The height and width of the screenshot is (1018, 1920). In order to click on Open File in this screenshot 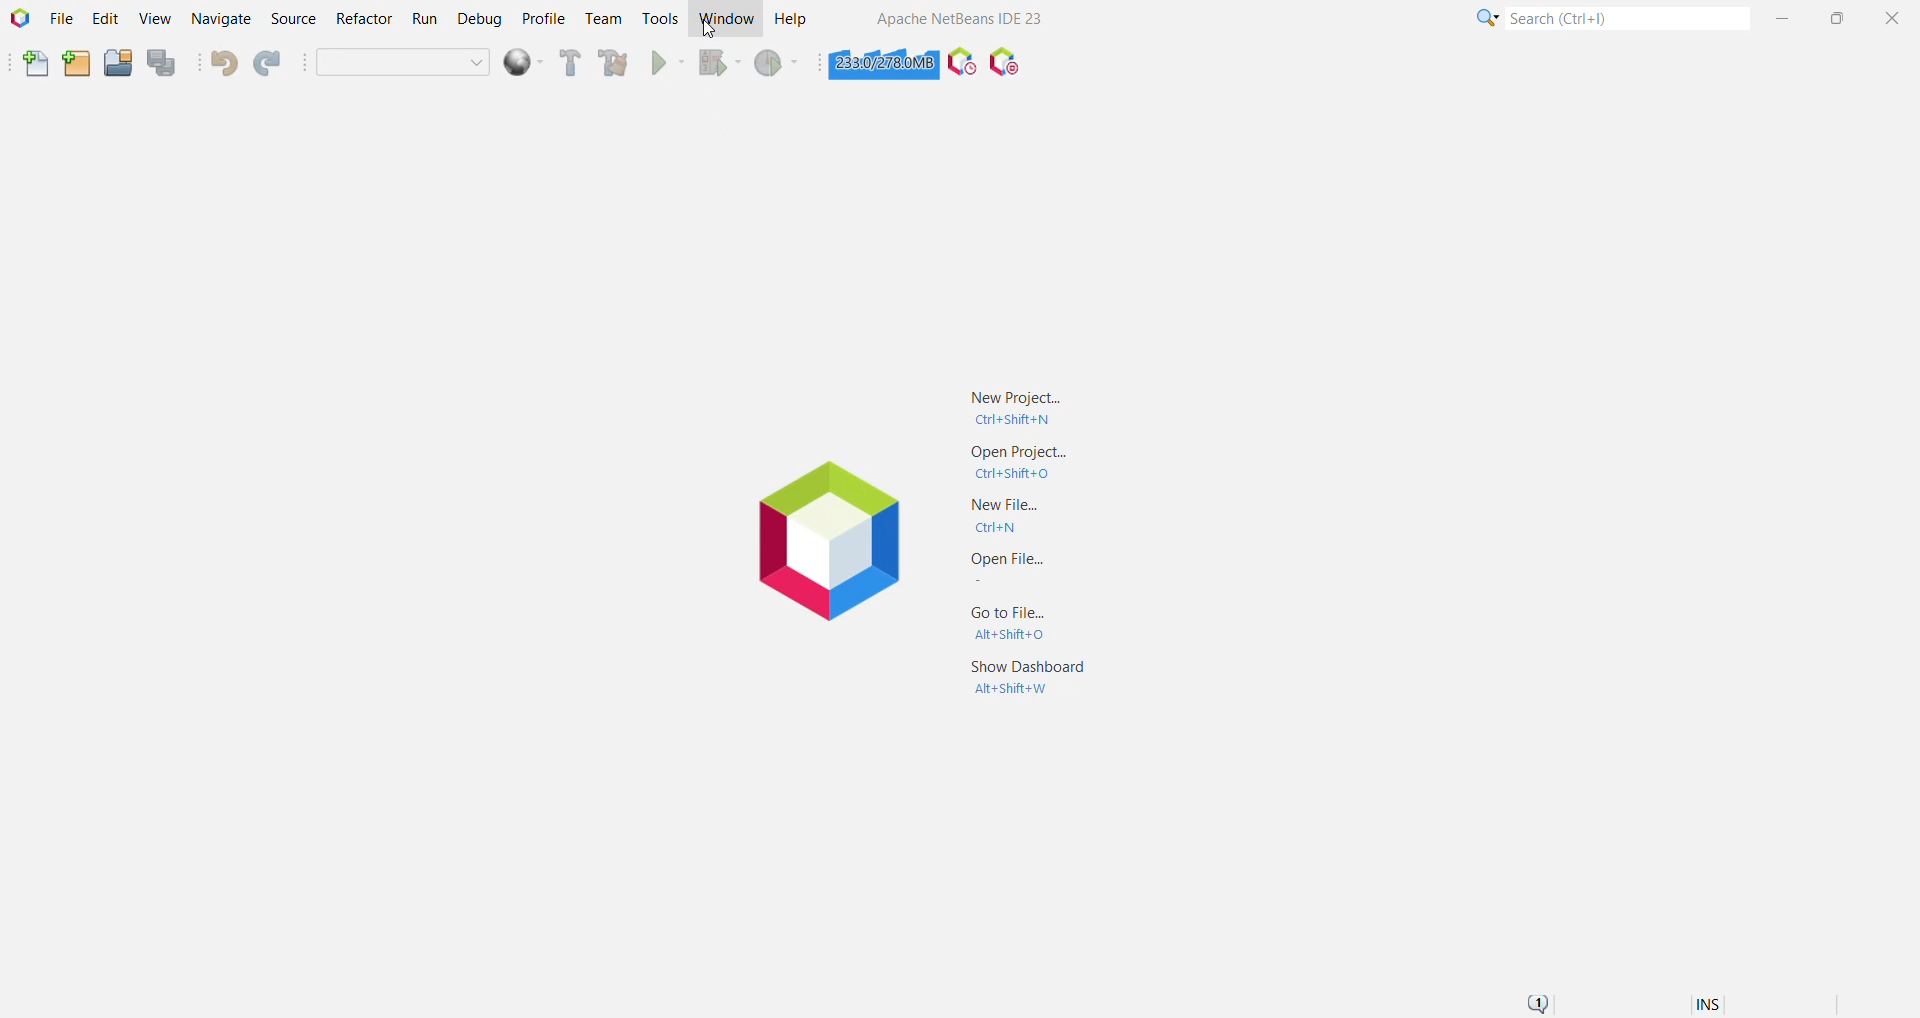, I will do `click(1009, 558)`.